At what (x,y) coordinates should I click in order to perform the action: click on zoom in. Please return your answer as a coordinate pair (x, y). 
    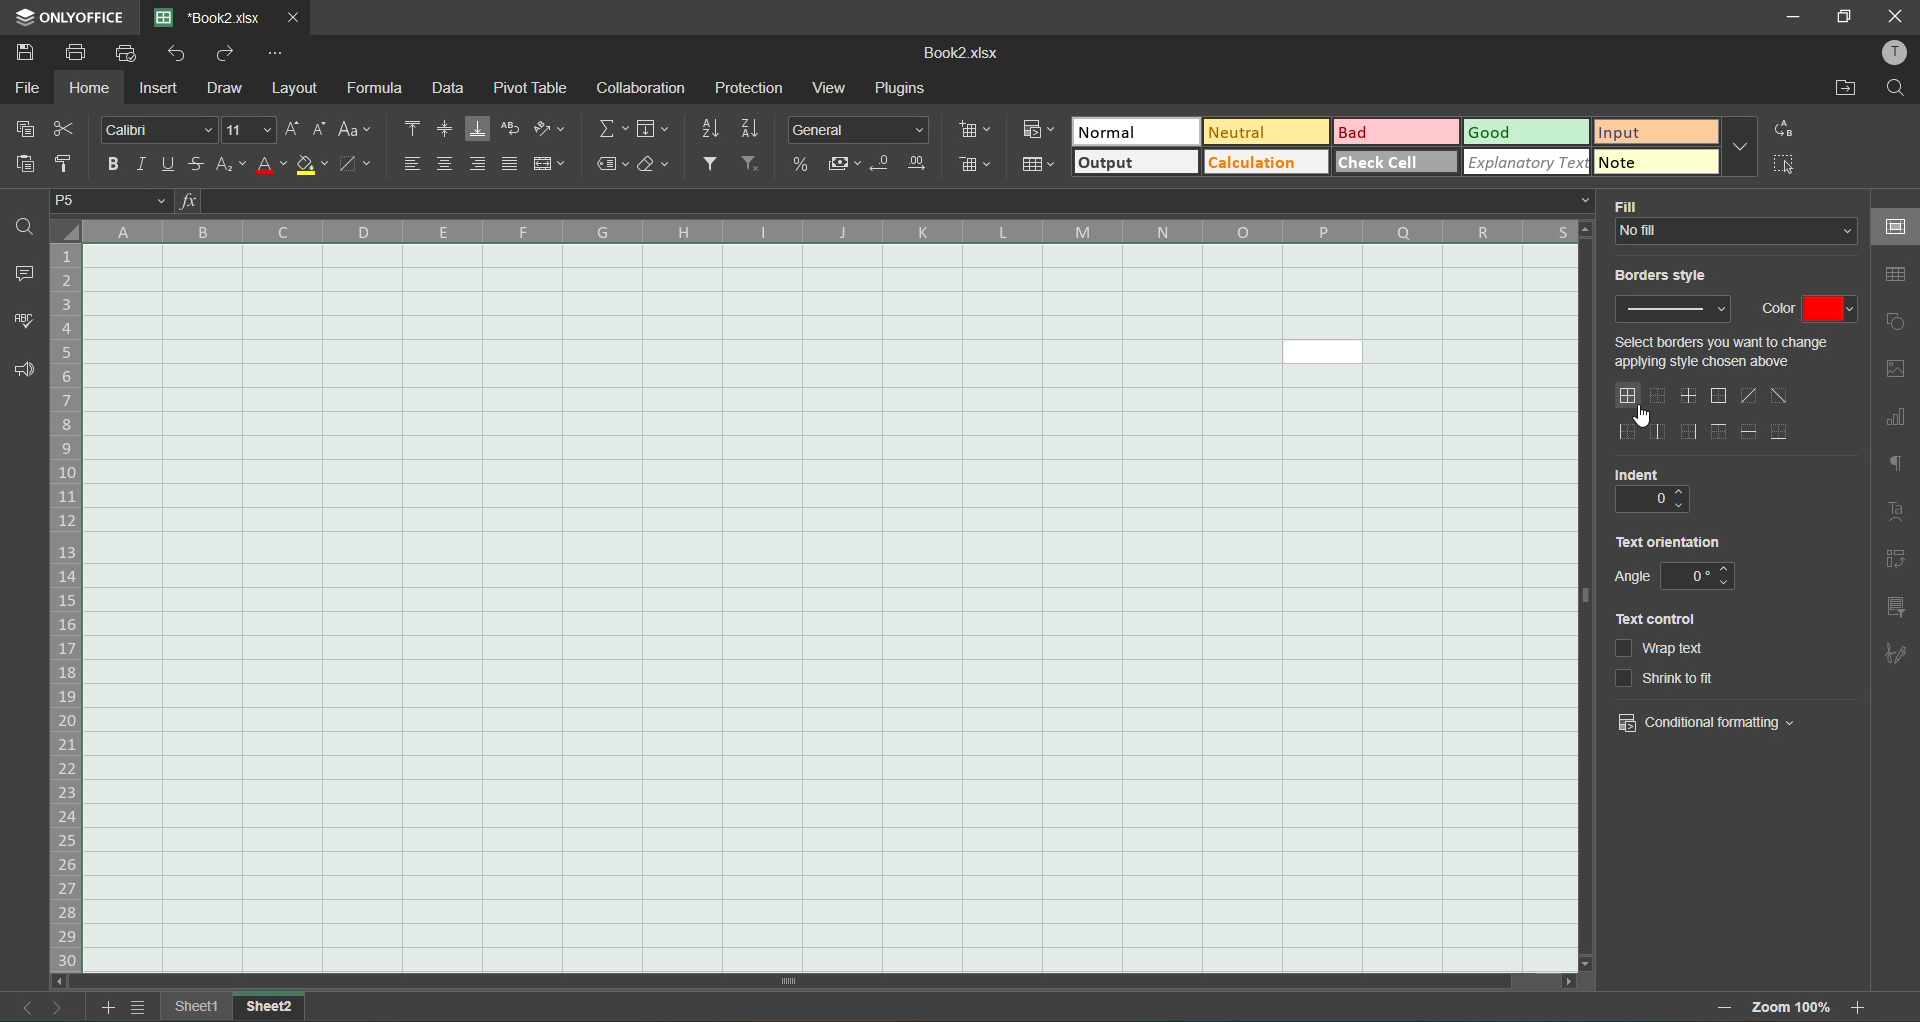
    Looking at the image, I should click on (1859, 1007).